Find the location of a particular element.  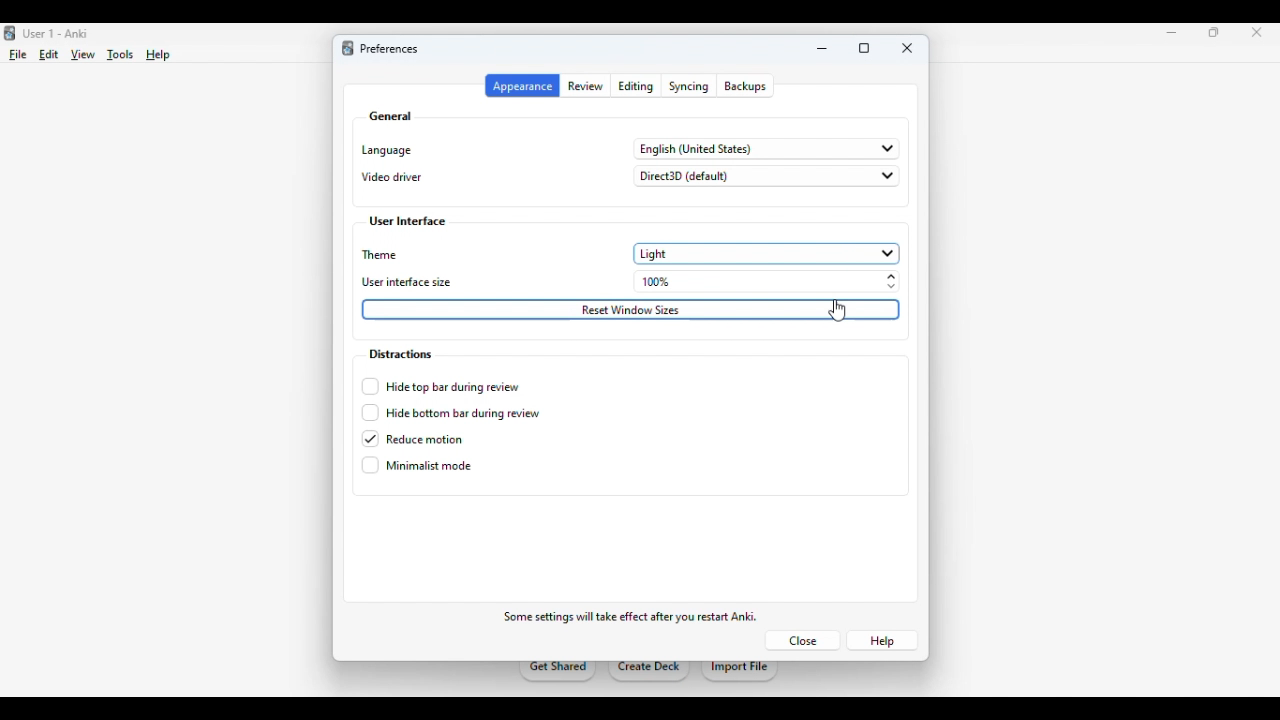

view is located at coordinates (82, 56).